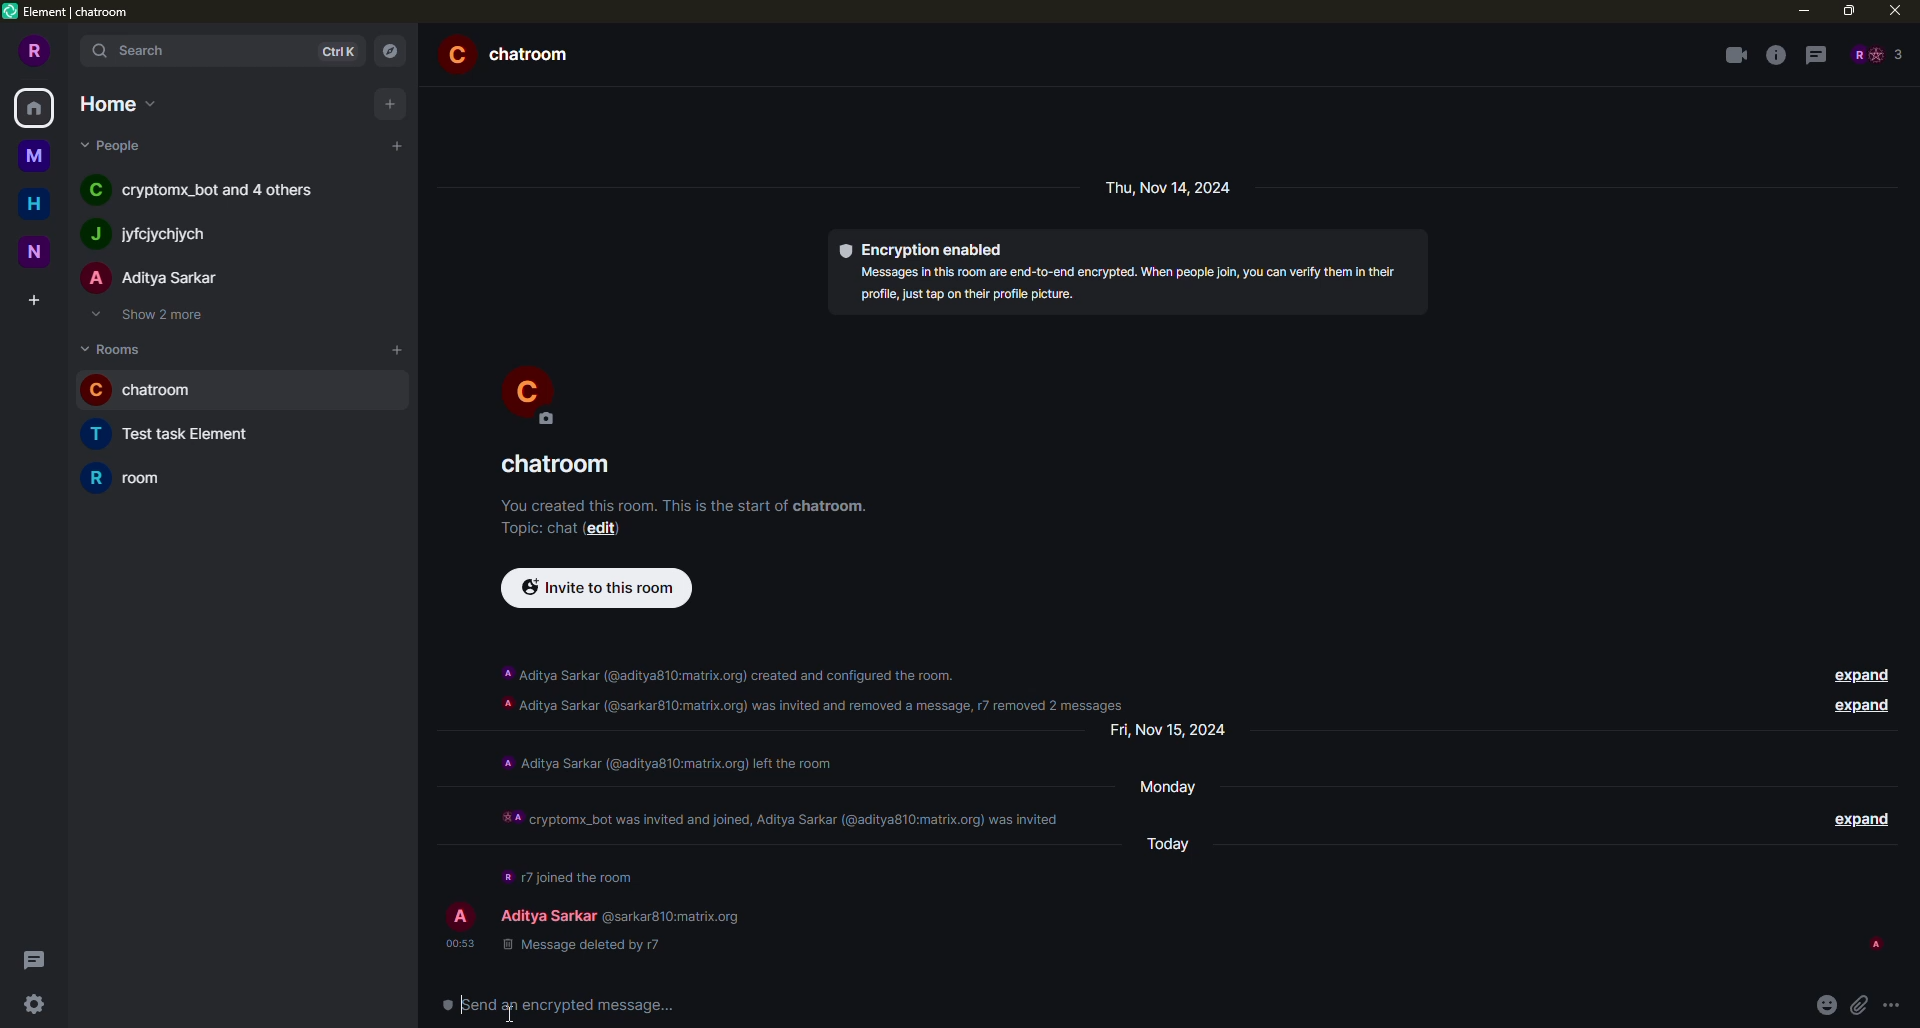 This screenshot has width=1920, height=1028. I want to click on room, so click(560, 465).